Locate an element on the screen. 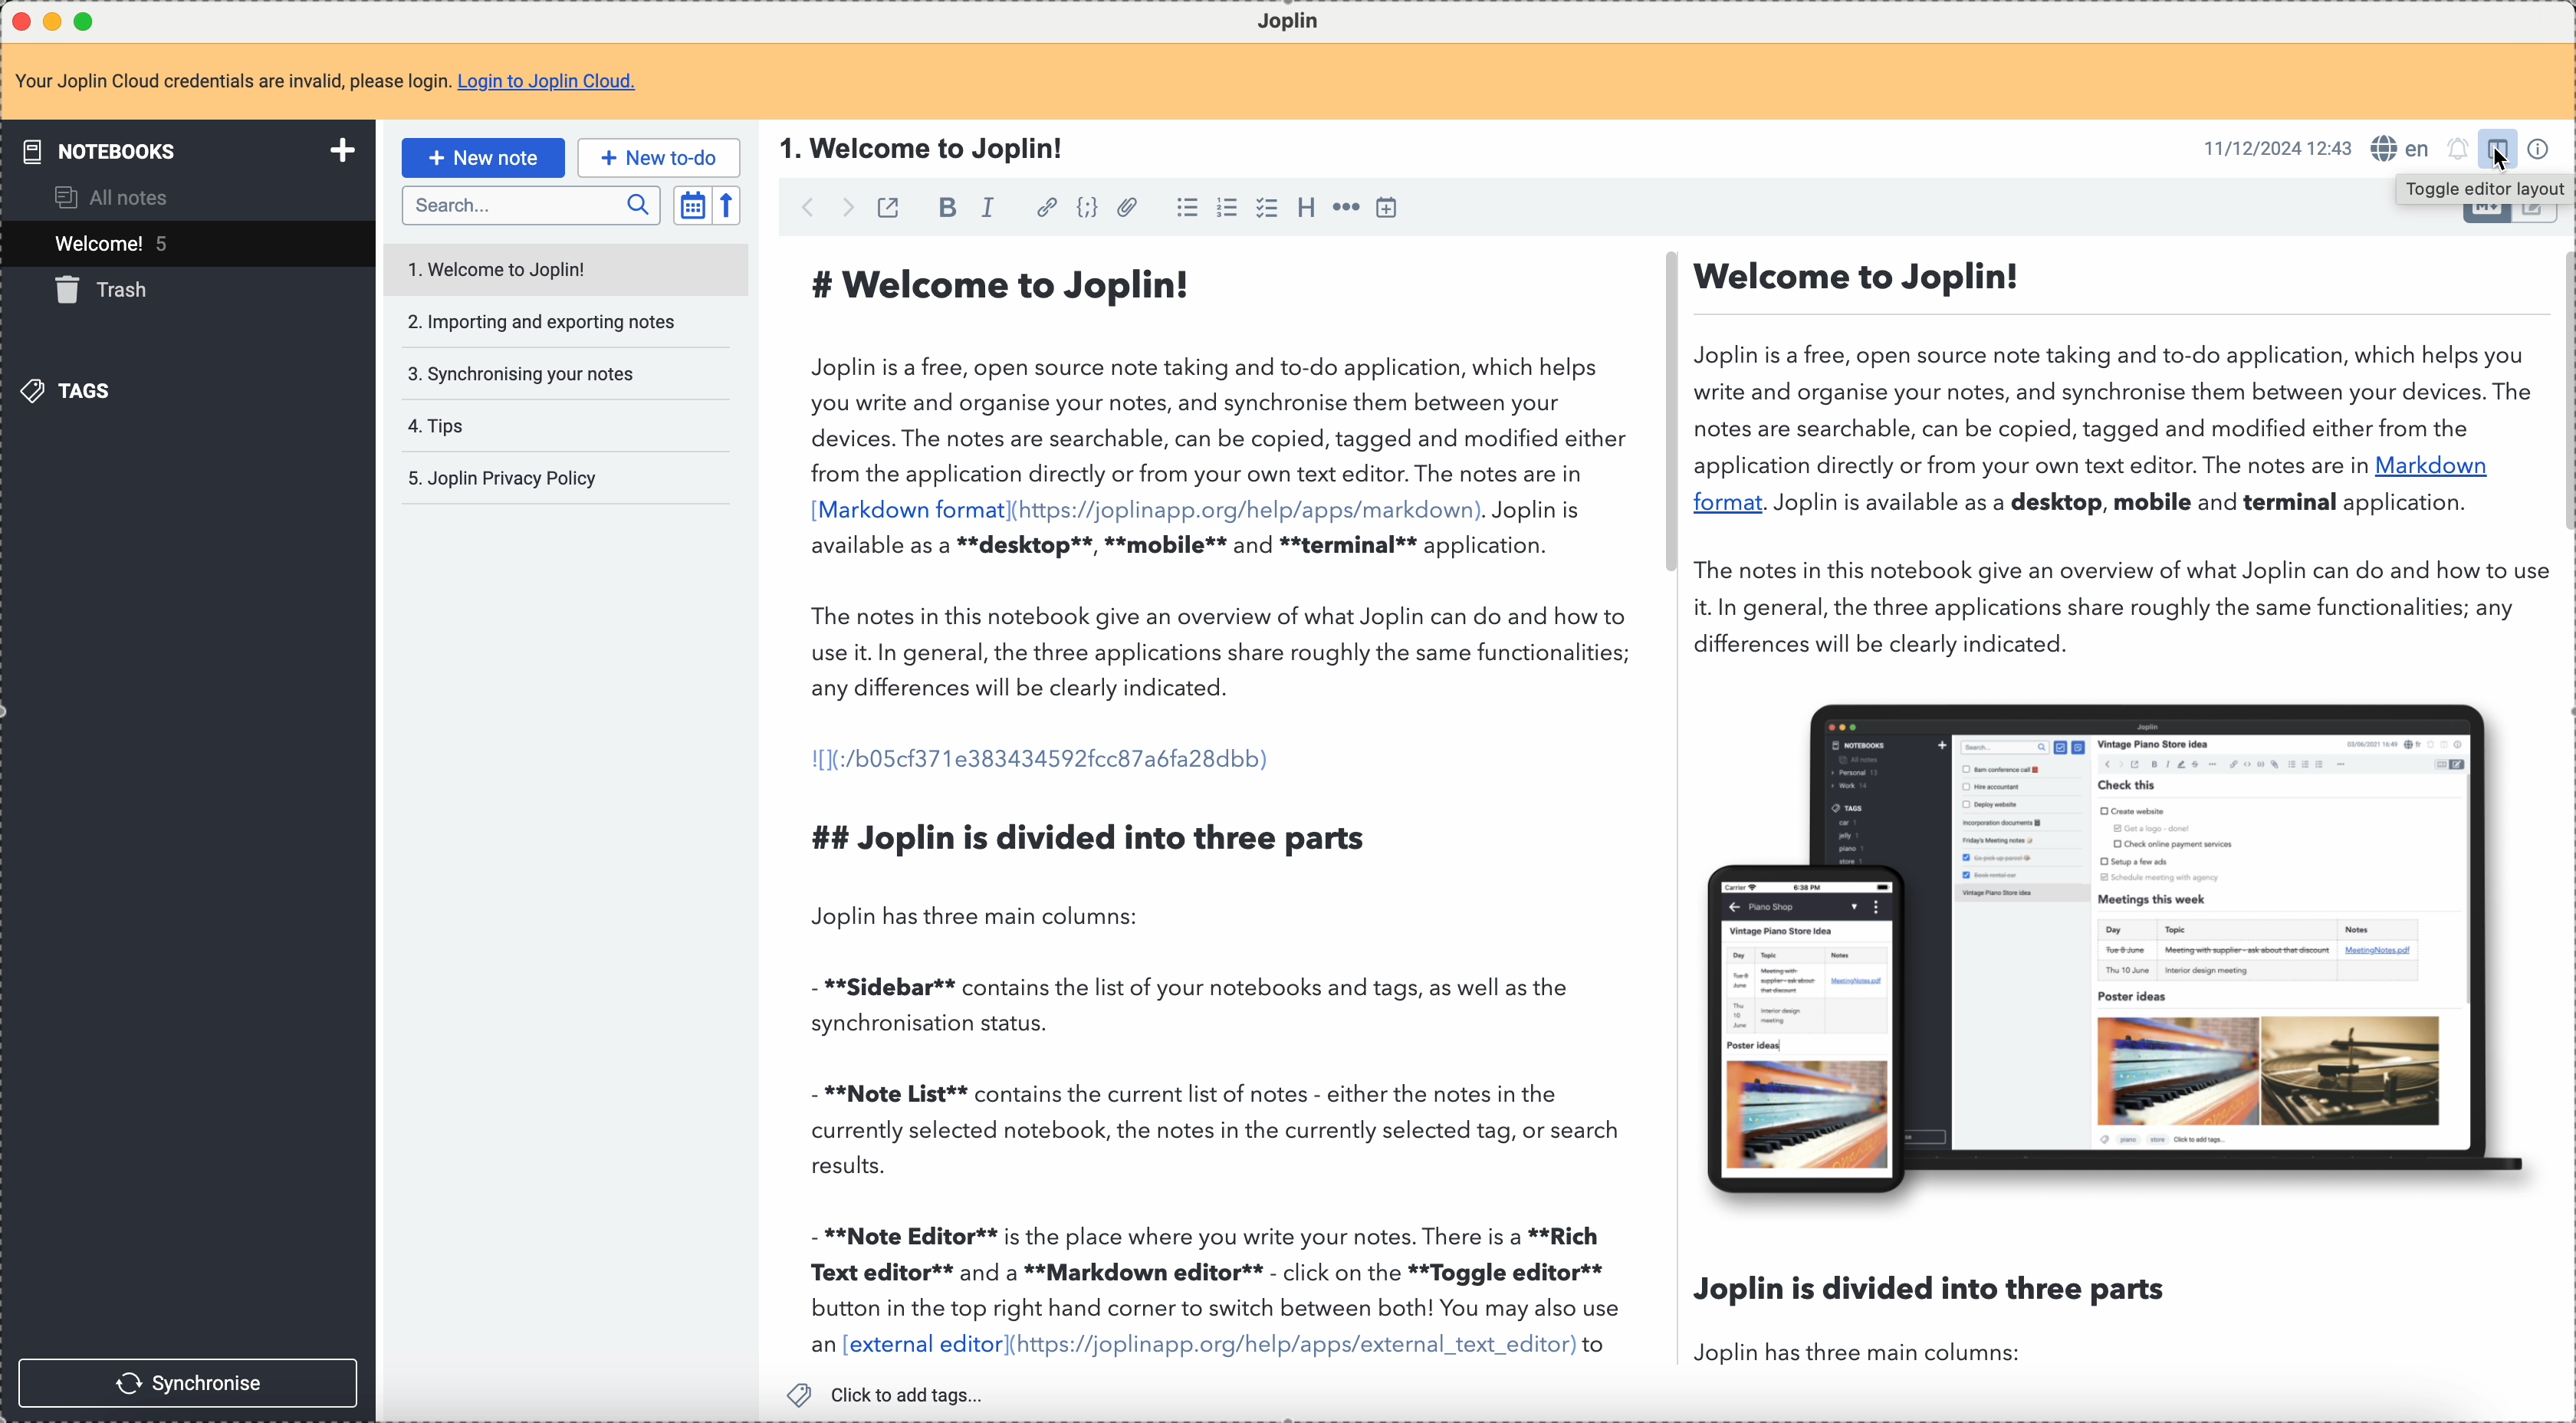  foward is located at coordinates (852, 208).